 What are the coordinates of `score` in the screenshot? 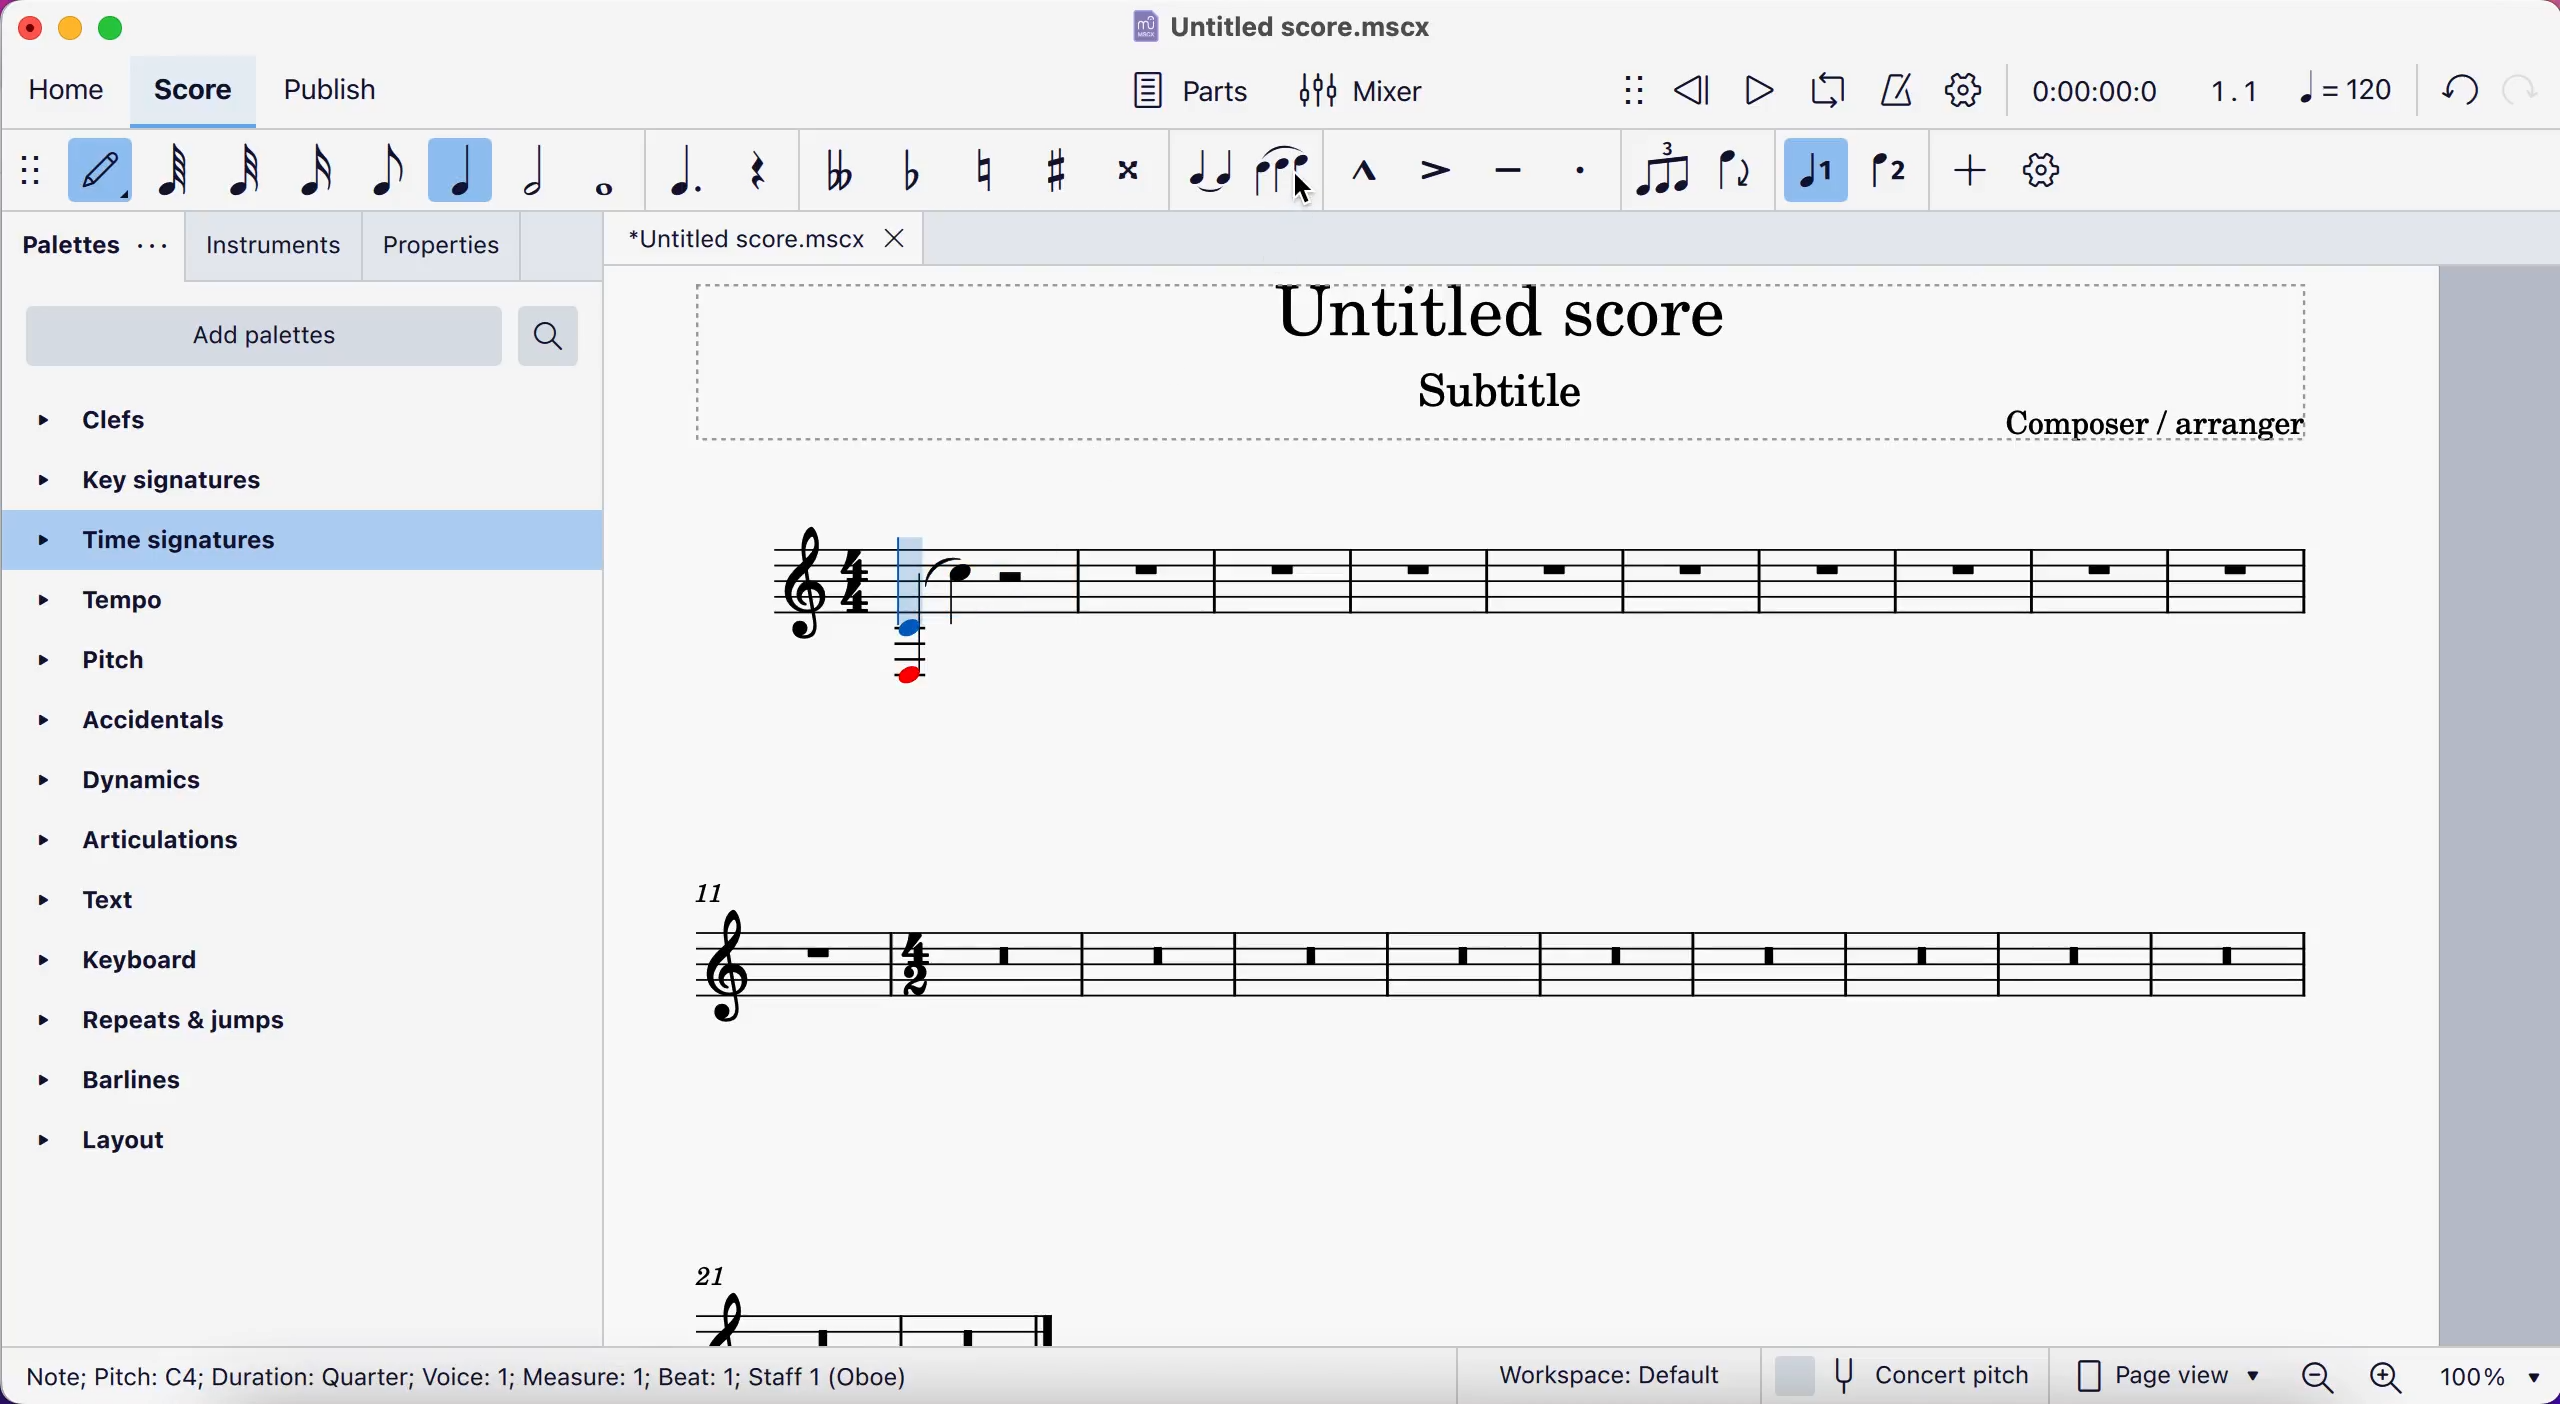 It's located at (200, 95).